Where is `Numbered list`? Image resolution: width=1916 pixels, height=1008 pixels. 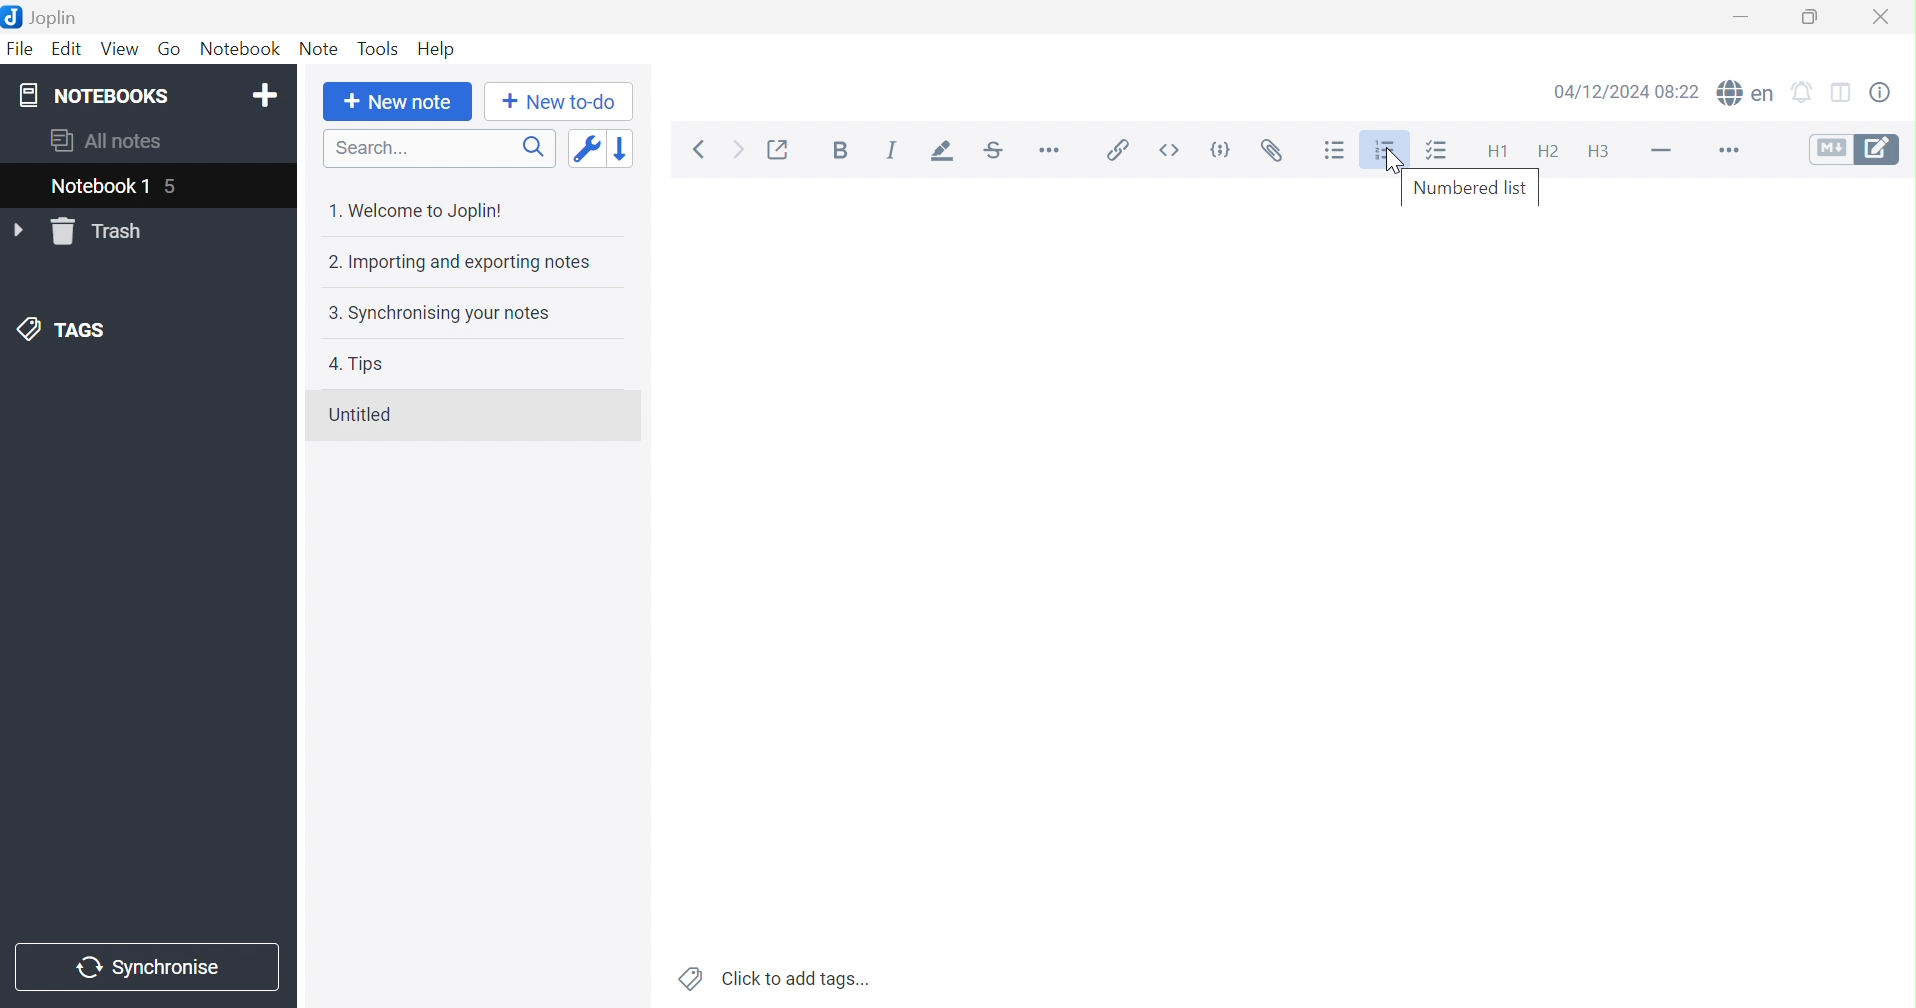
Numbered list is located at coordinates (1385, 152).